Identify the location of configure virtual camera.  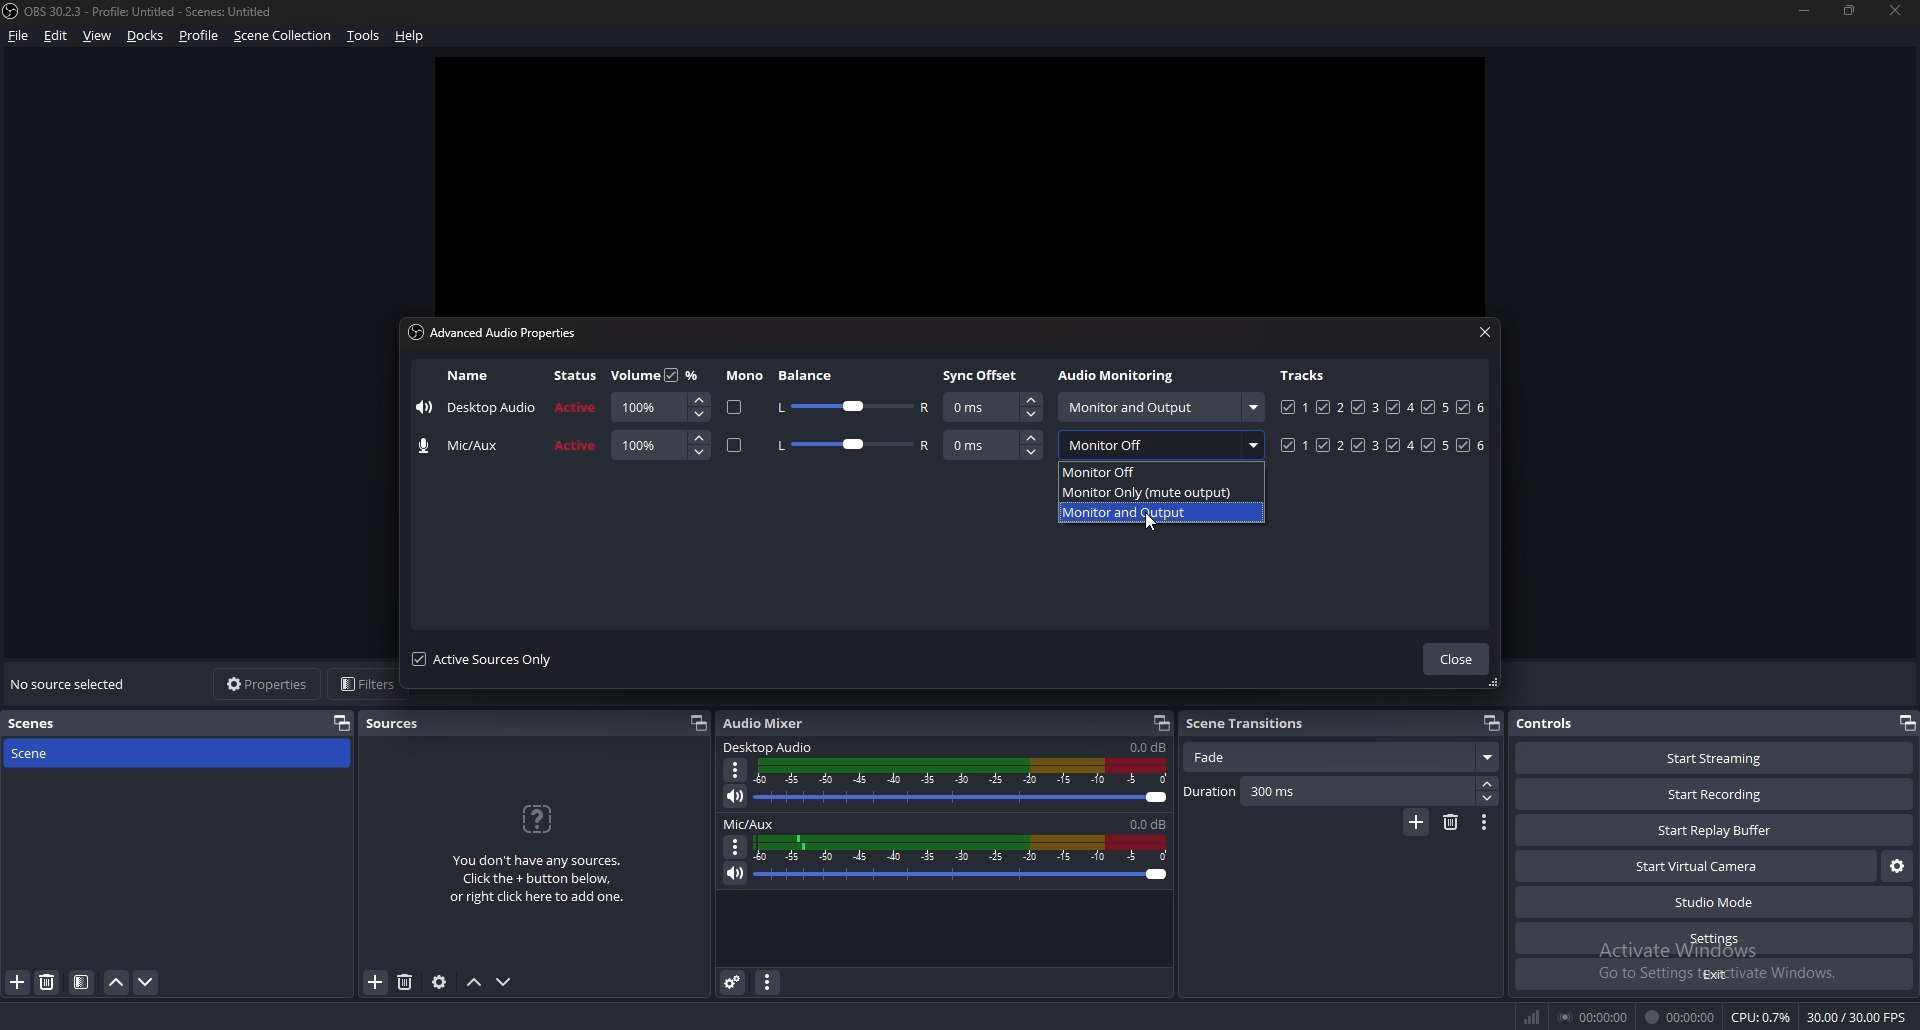
(1897, 867).